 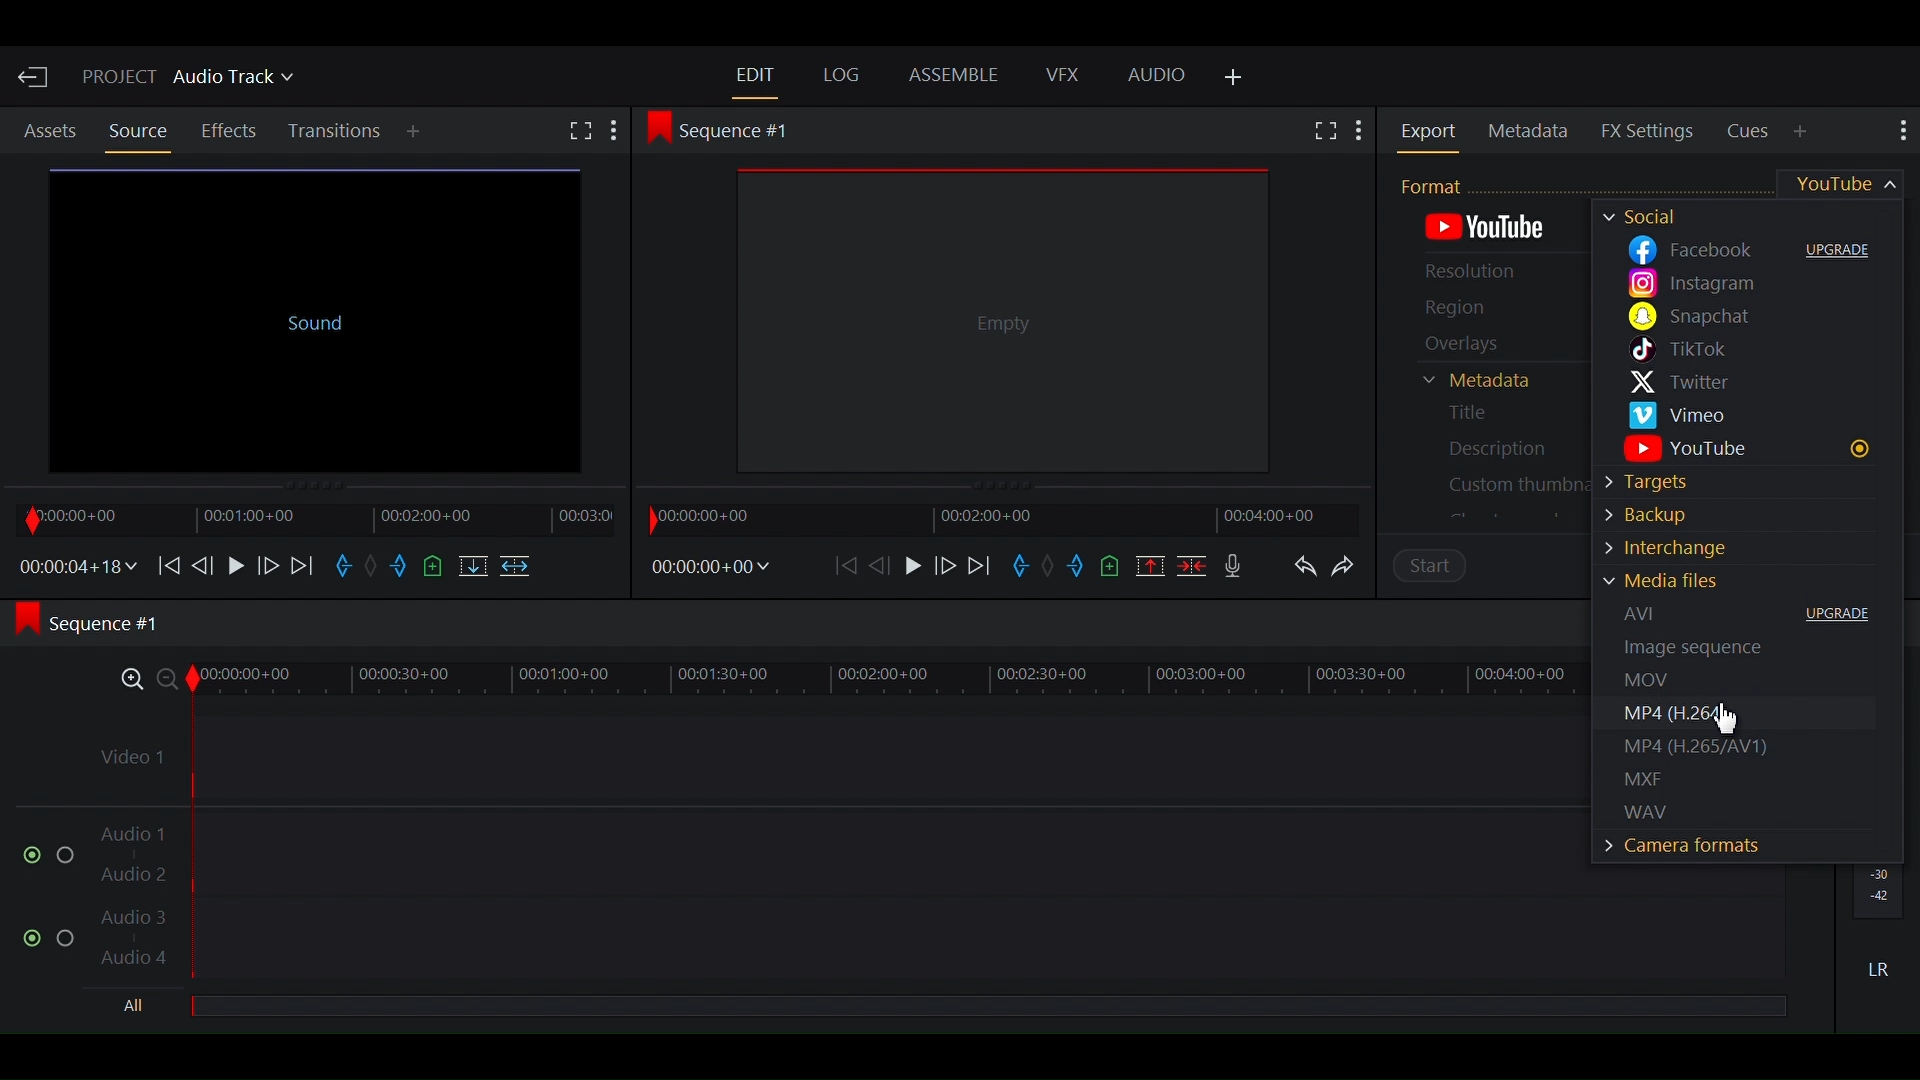 I want to click on Move Backward, so click(x=167, y=564).